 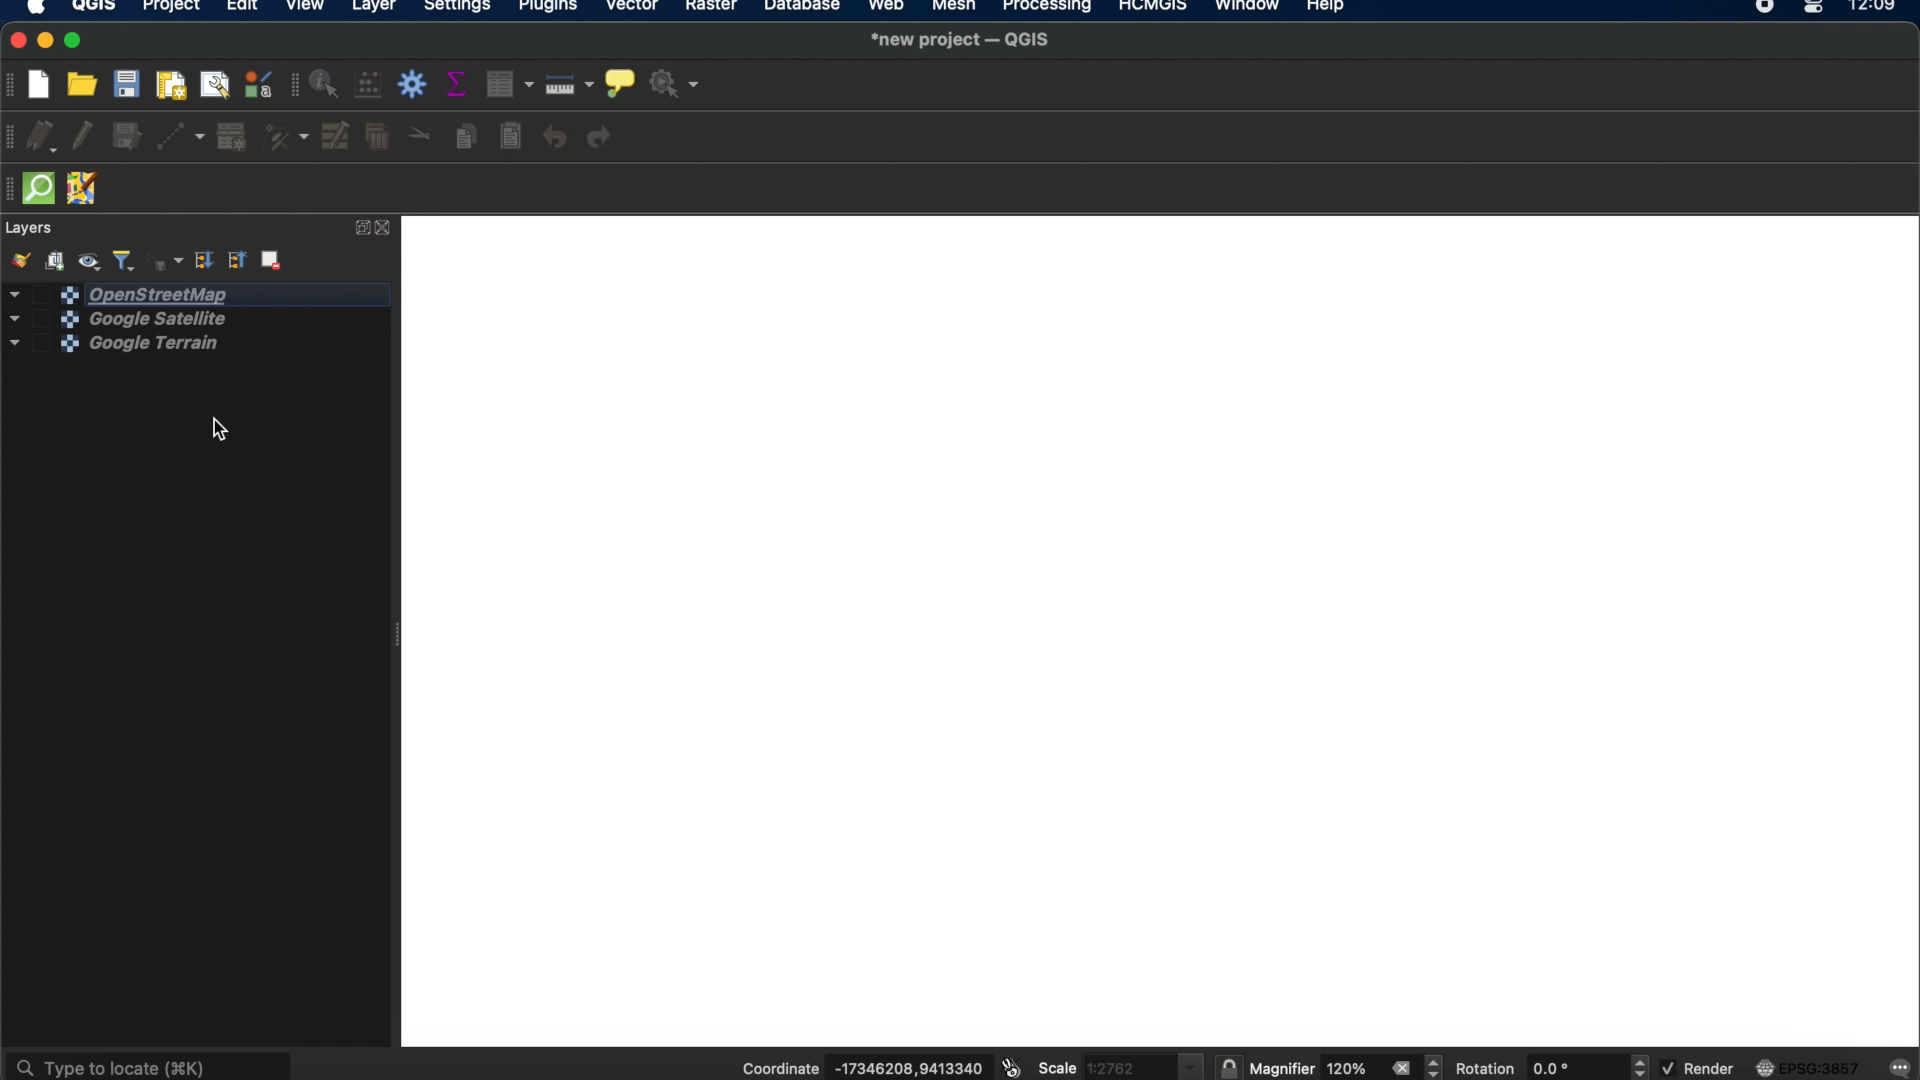 What do you see at coordinates (1329, 9) in the screenshot?
I see `help` at bounding box center [1329, 9].